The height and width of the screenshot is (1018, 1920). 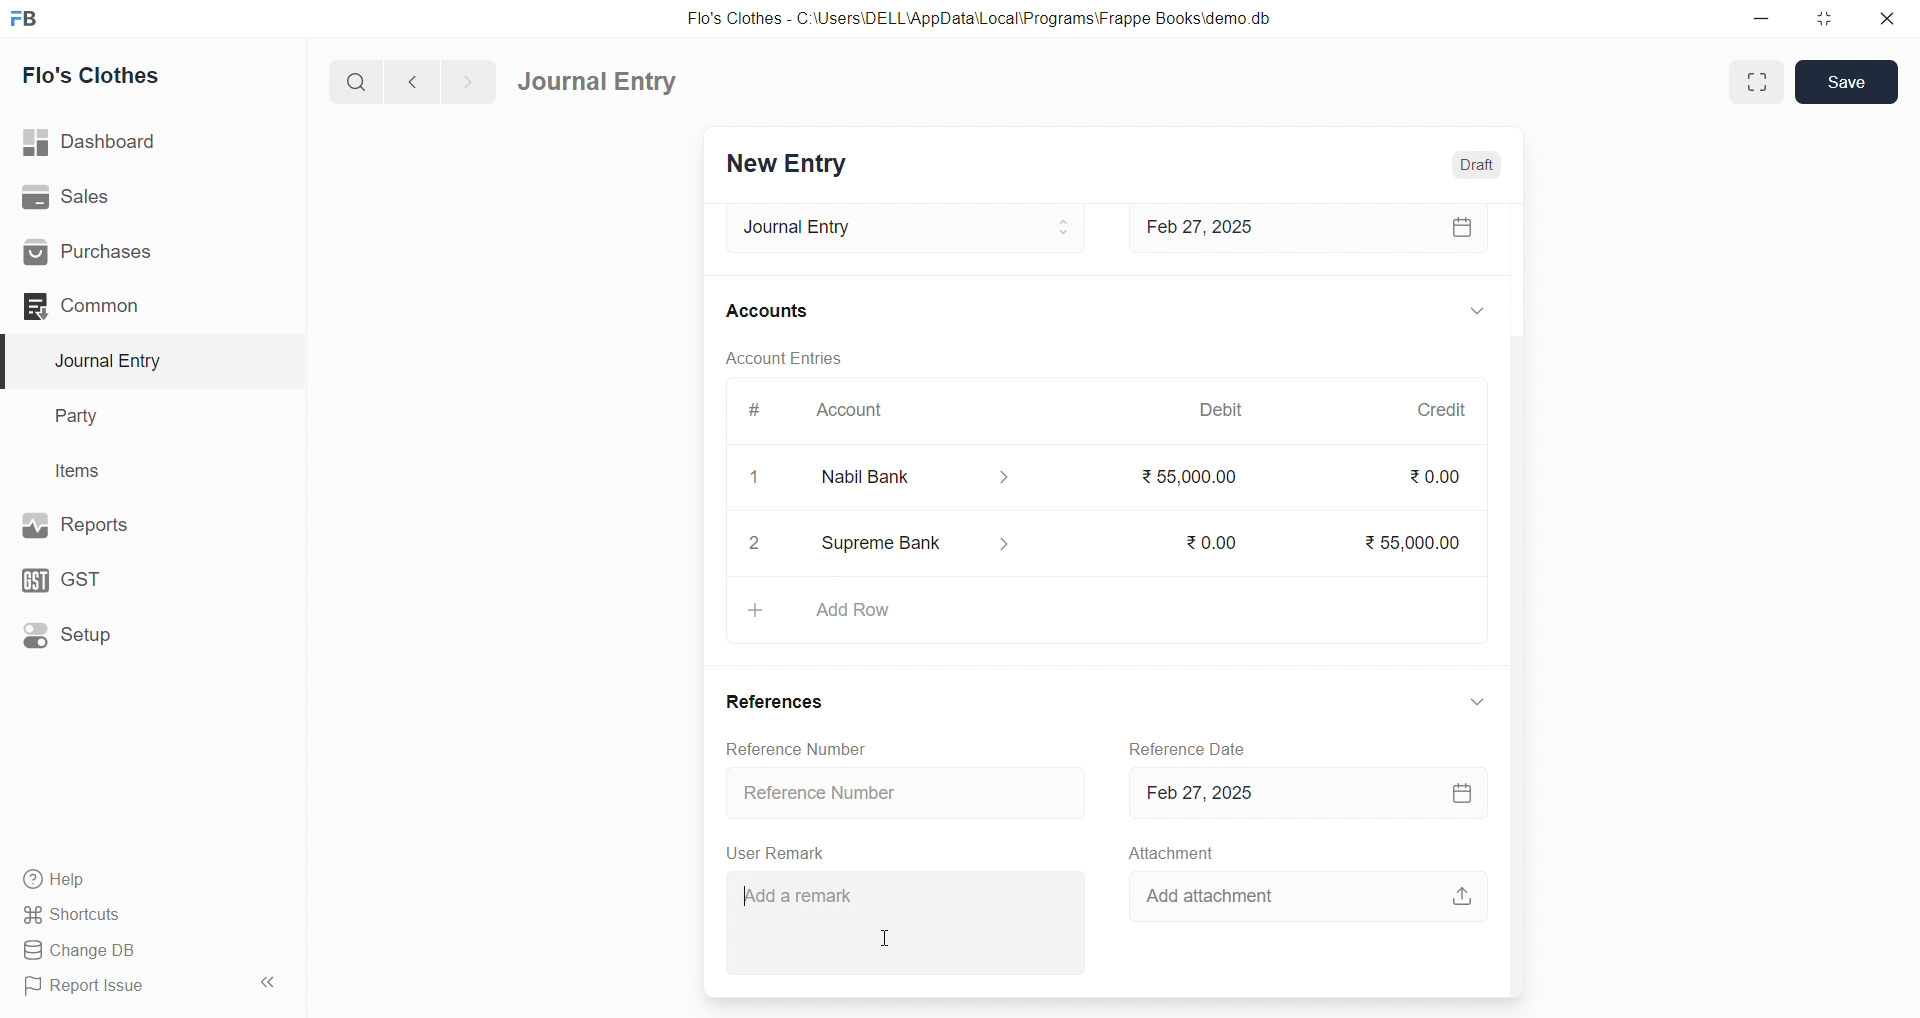 I want to click on navigate forward, so click(x=473, y=81).